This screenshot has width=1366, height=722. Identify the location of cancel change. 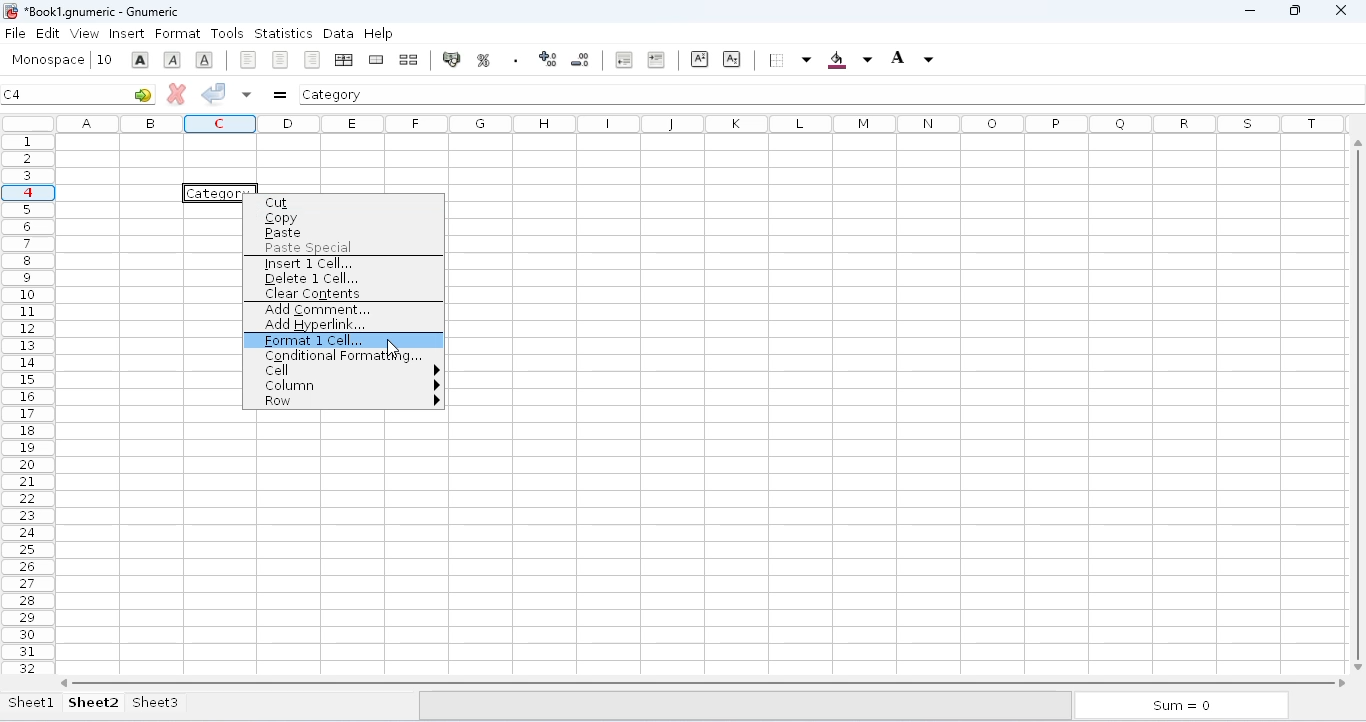
(177, 93).